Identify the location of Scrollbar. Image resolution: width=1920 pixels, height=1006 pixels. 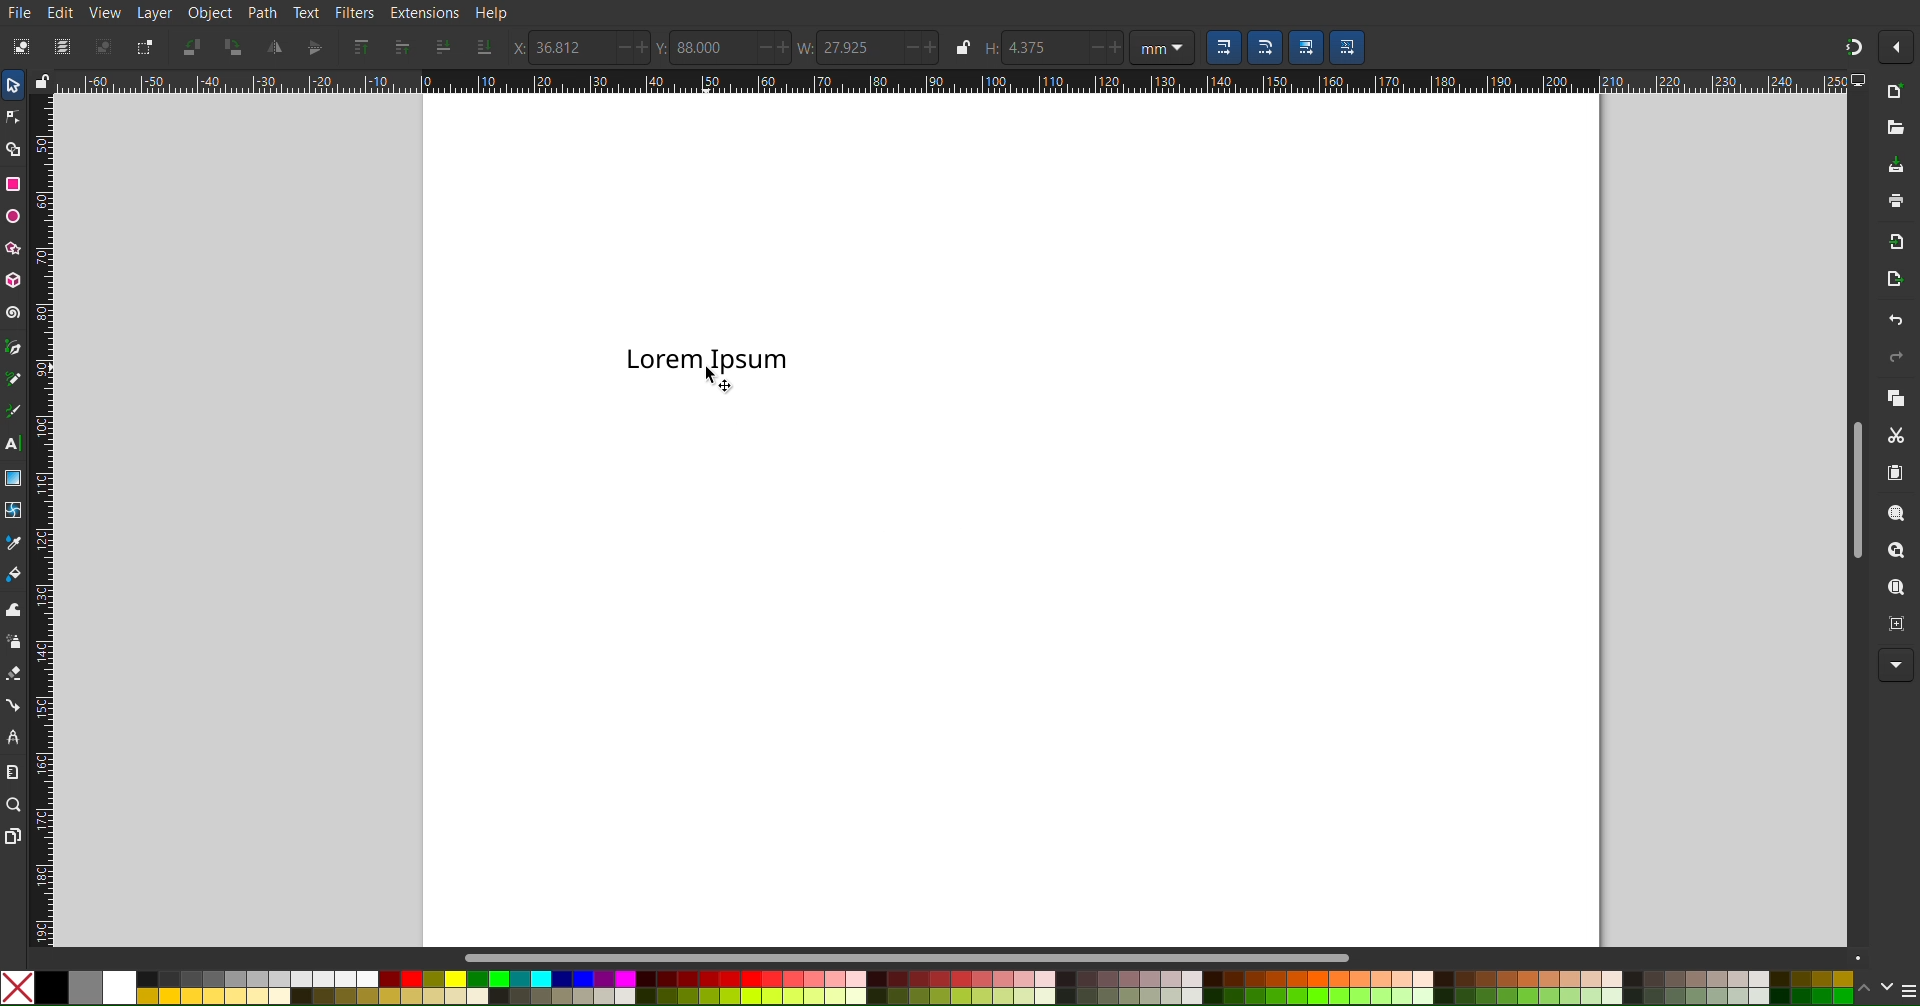
(1856, 489).